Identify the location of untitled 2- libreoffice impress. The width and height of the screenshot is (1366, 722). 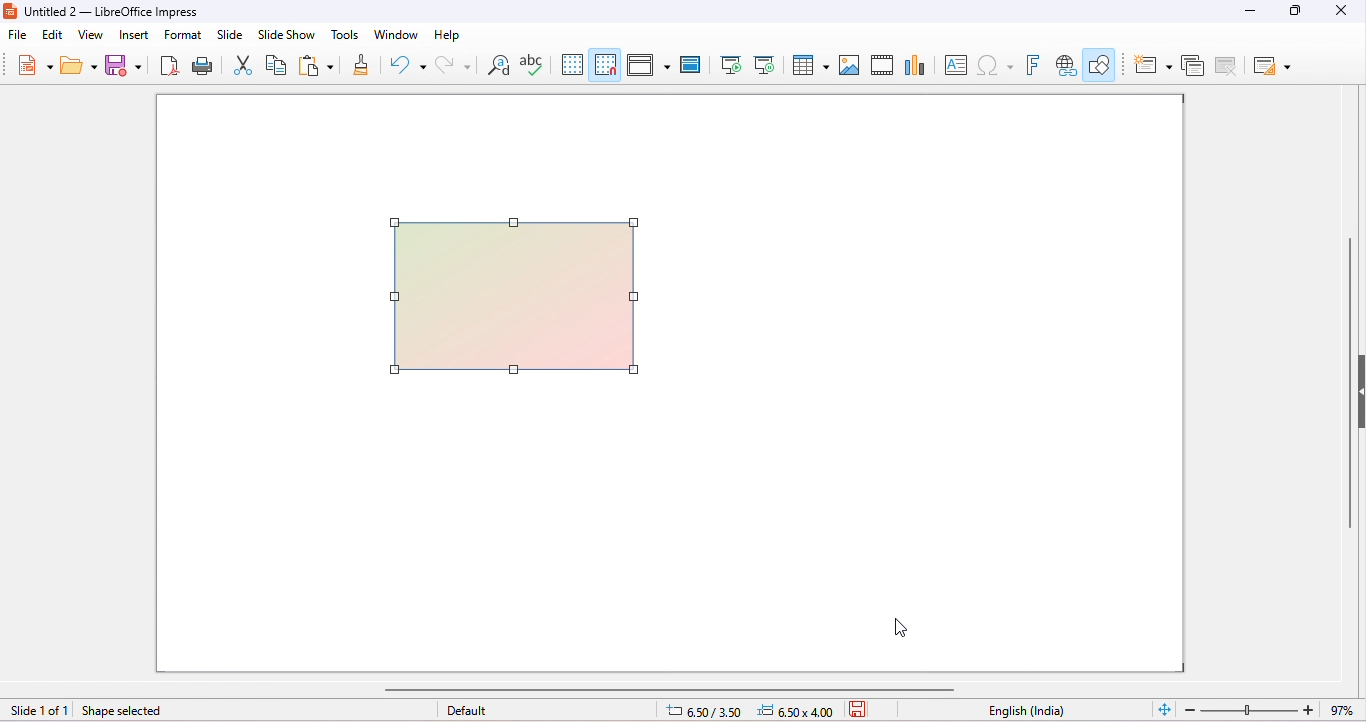
(124, 10).